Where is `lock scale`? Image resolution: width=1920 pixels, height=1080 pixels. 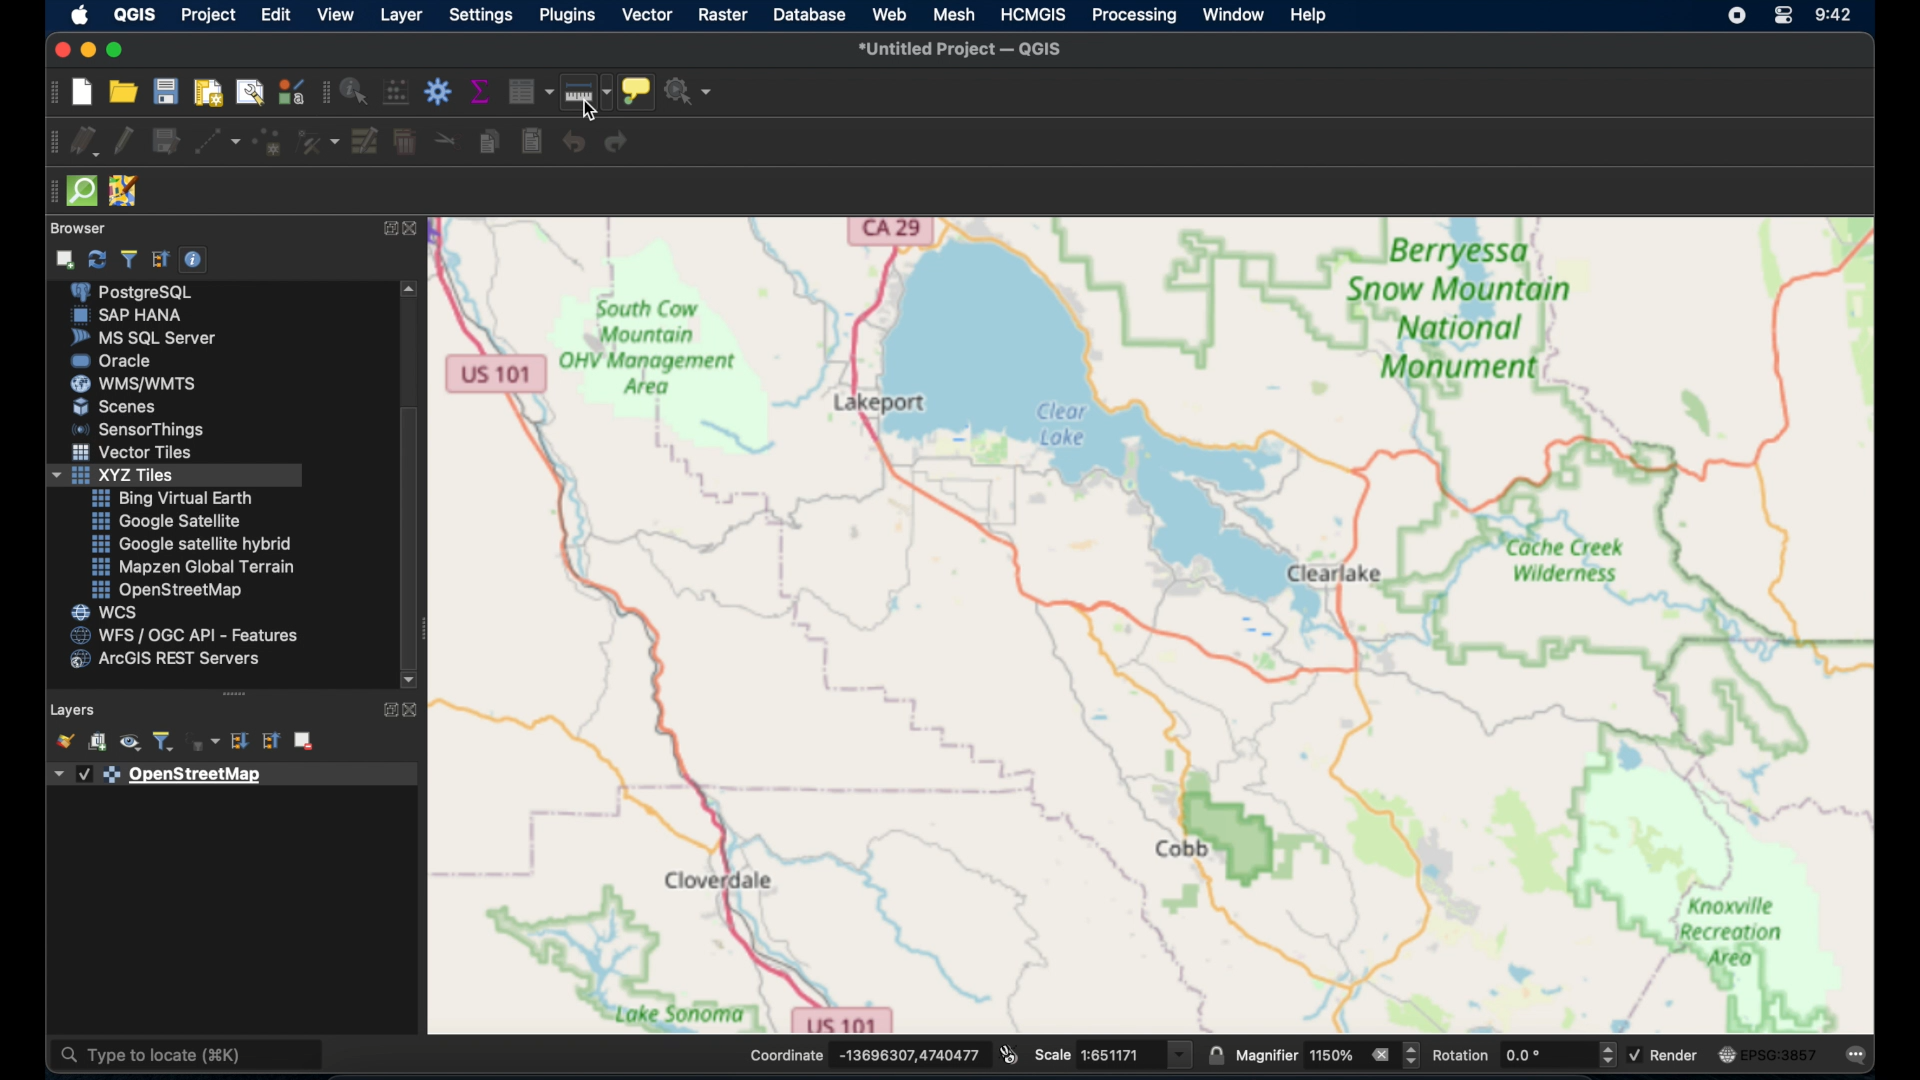 lock scale is located at coordinates (1214, 1056).